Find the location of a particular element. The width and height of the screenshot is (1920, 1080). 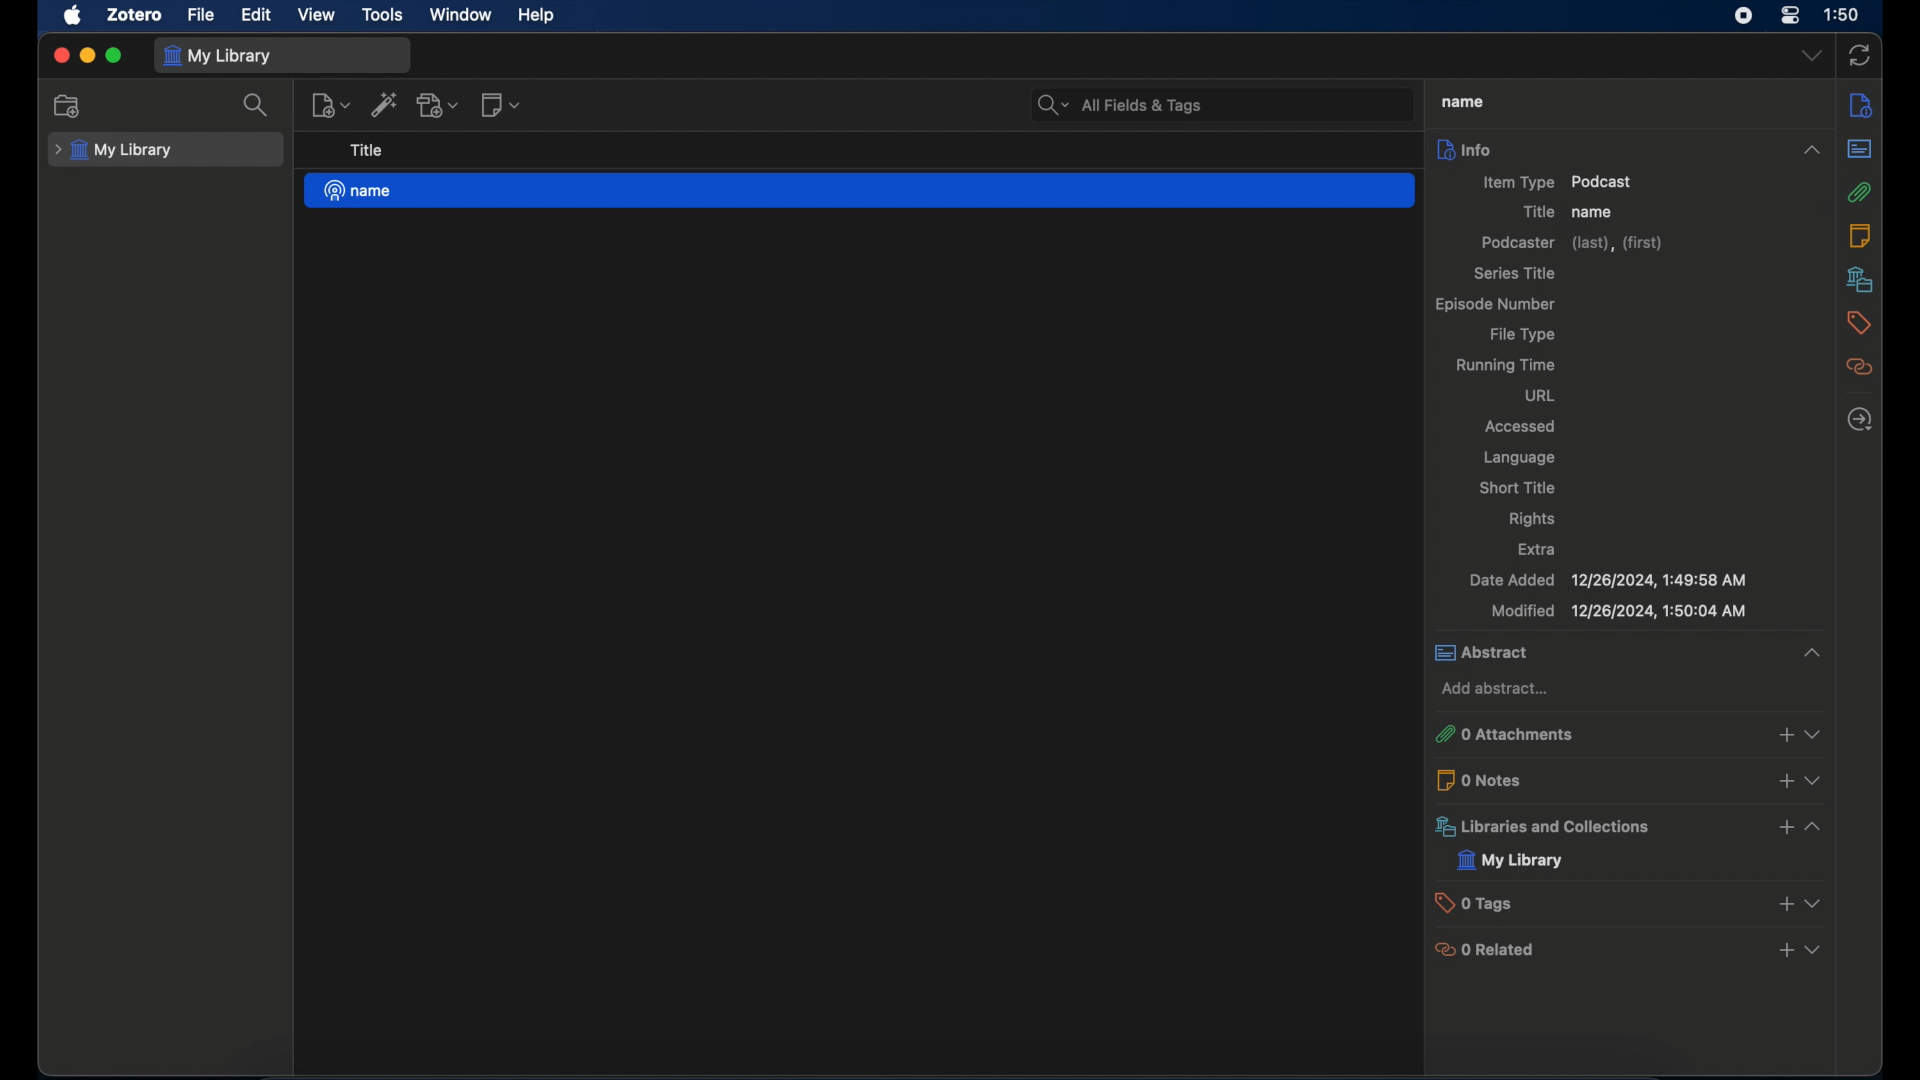

locate is located at coordinates (1859, 421).